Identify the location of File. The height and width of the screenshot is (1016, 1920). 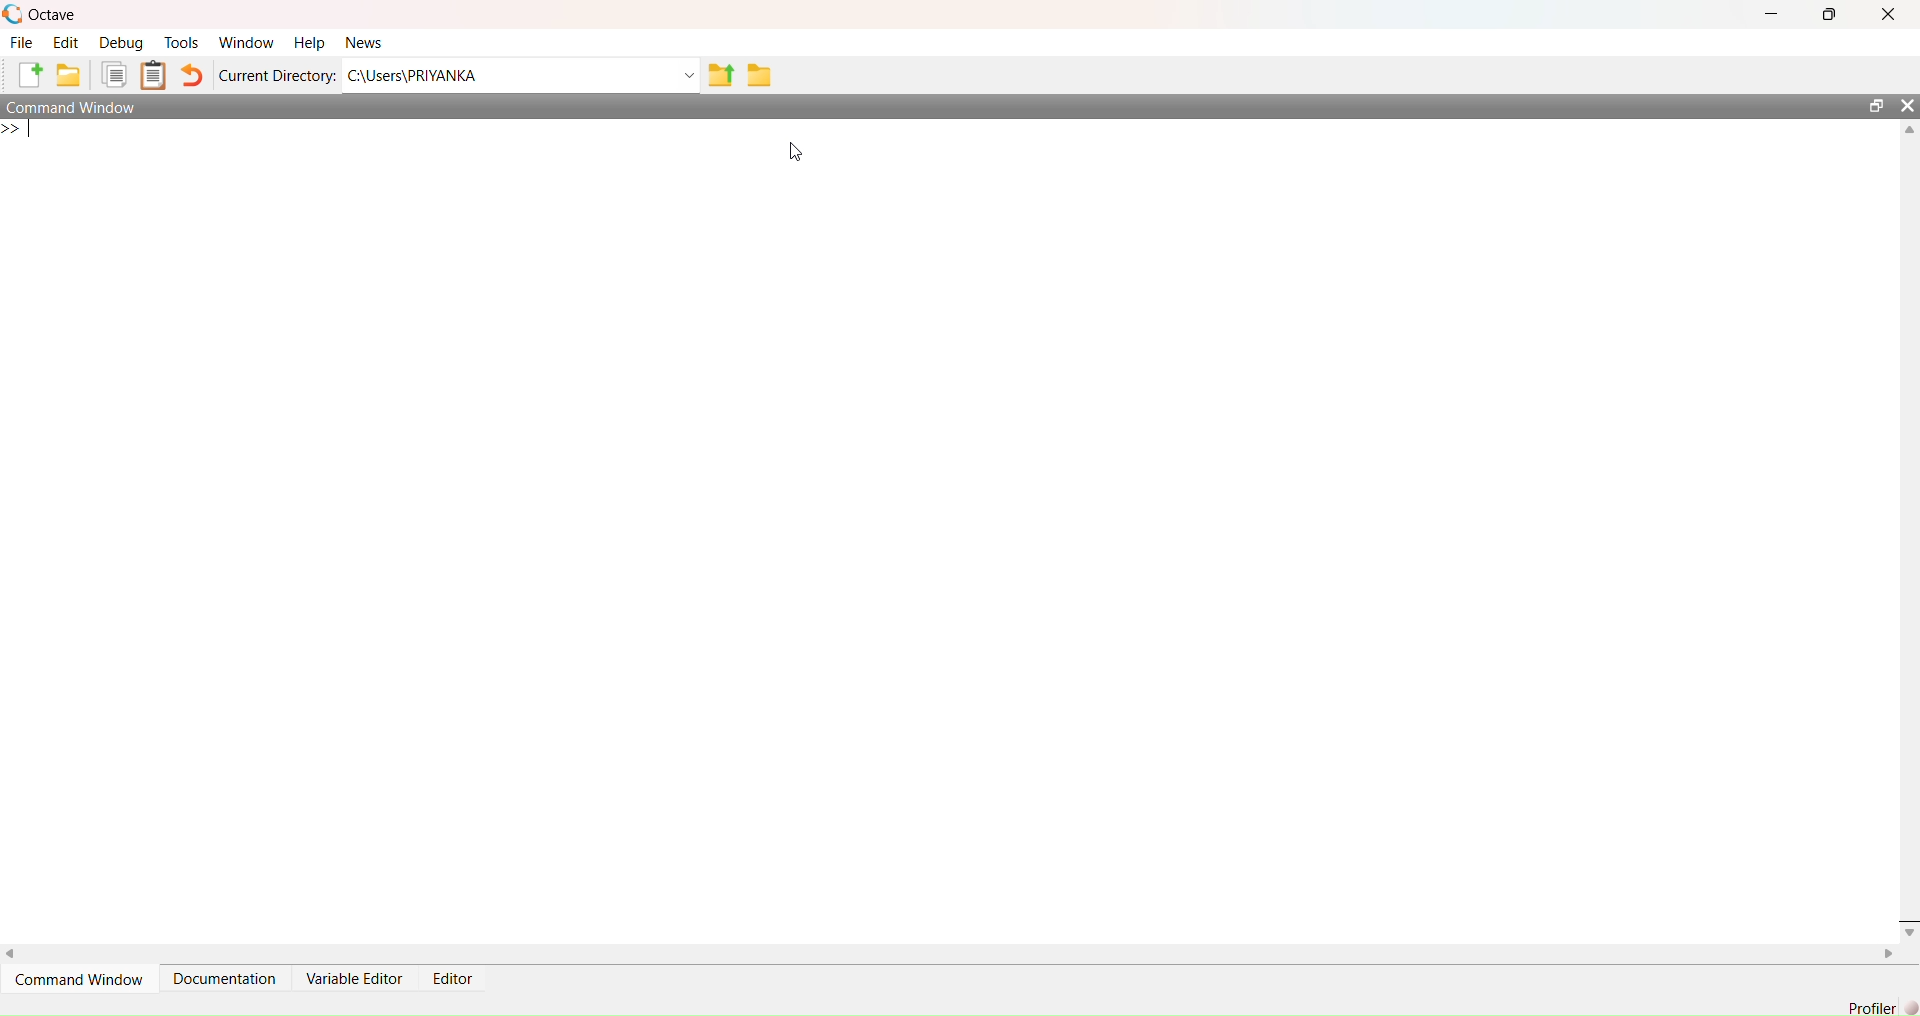
(22, 44).